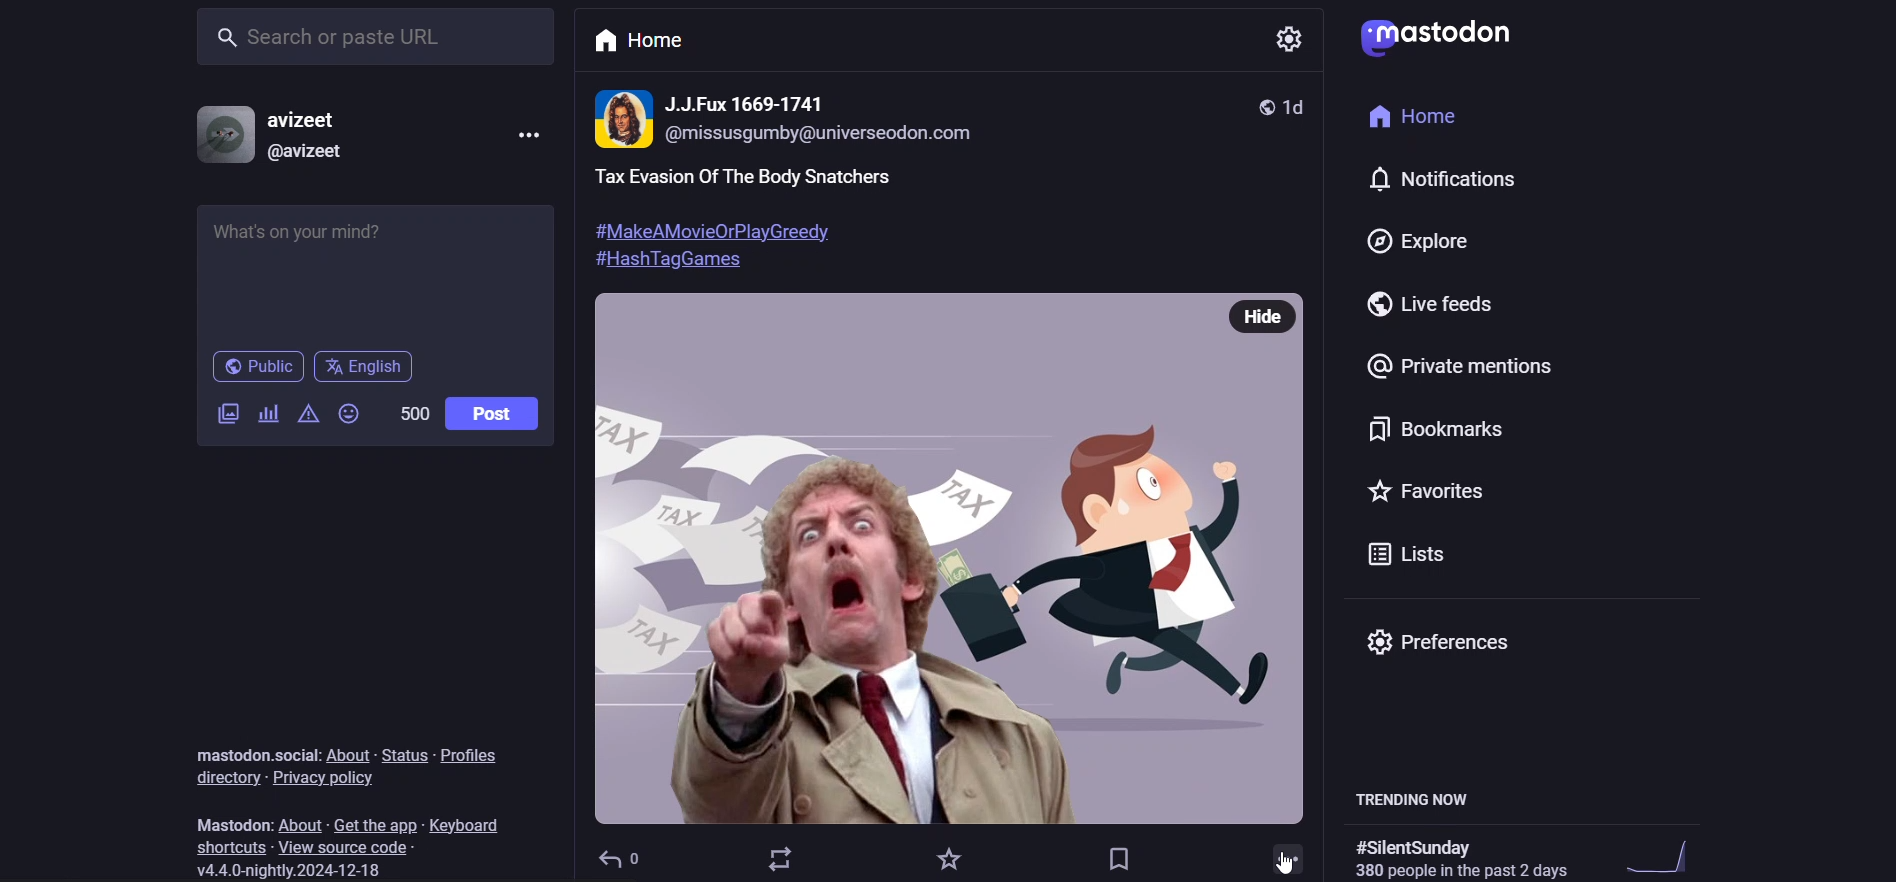 Image resolution: width=1896 pixels, height=882 pixels. What do you see at coordinates (348, 846) in the screenshot?
I see `source code` at bounding box center [348, 846].